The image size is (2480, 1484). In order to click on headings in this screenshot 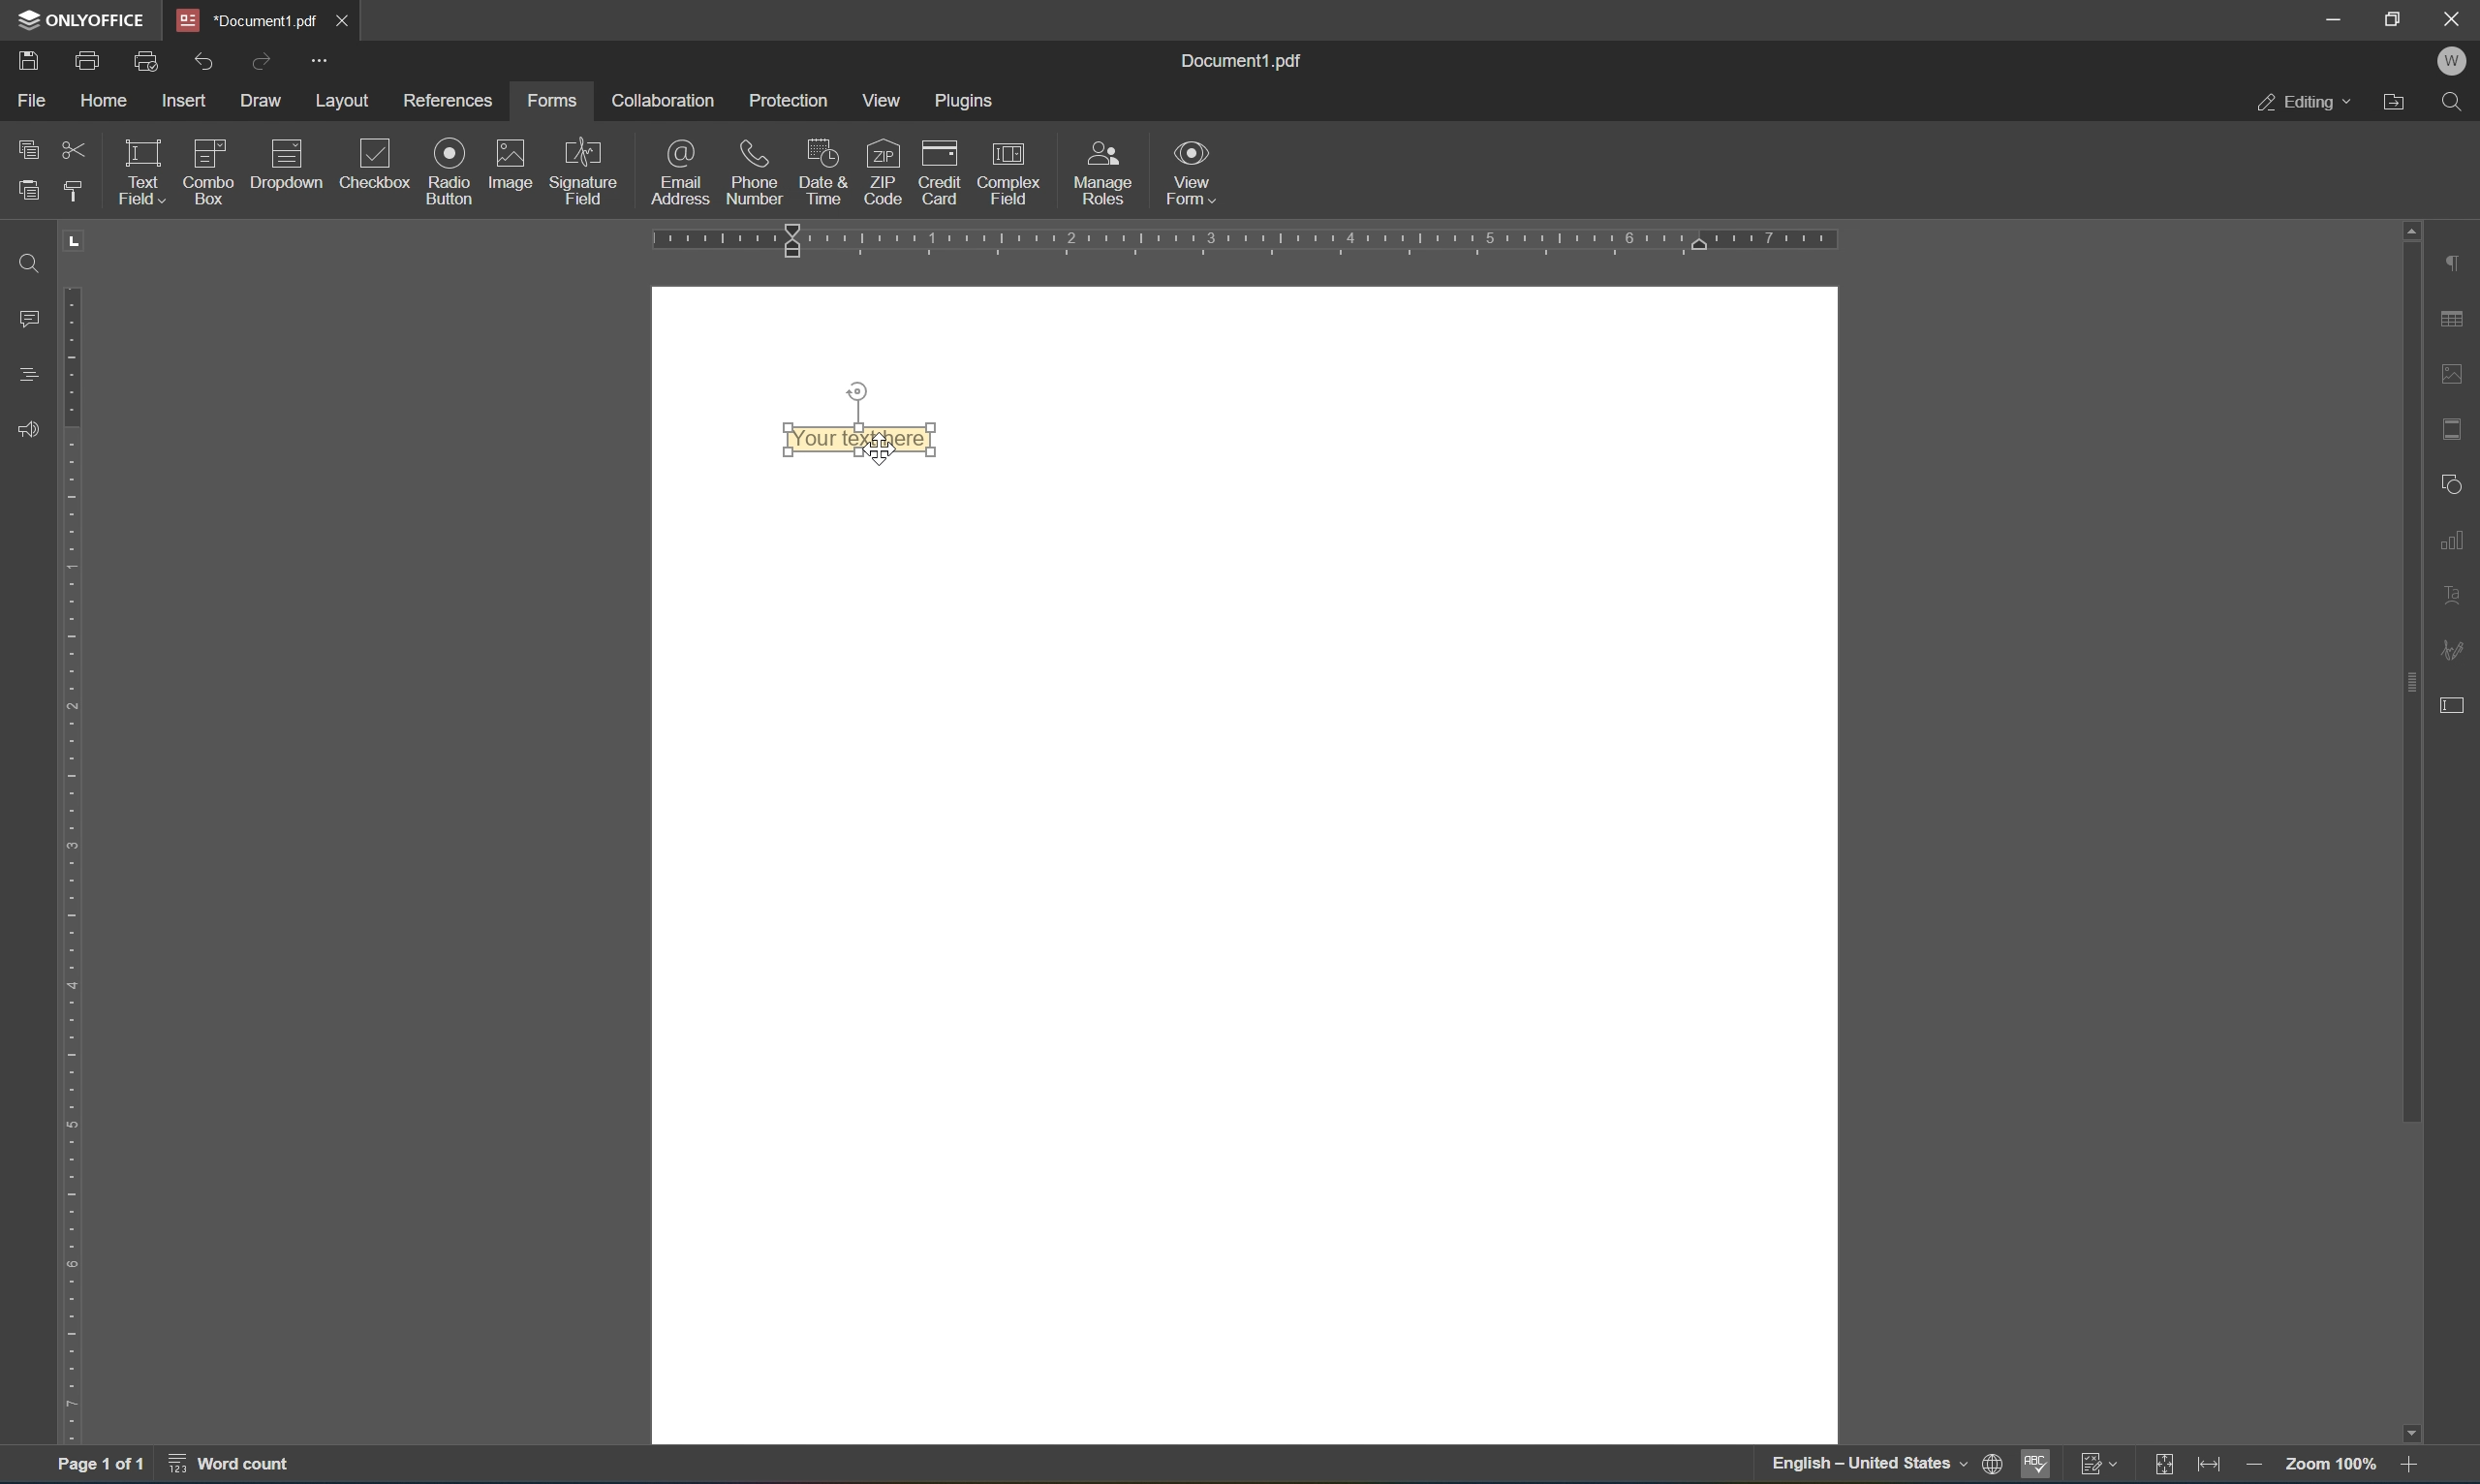, I will do `click(20, 373)`.